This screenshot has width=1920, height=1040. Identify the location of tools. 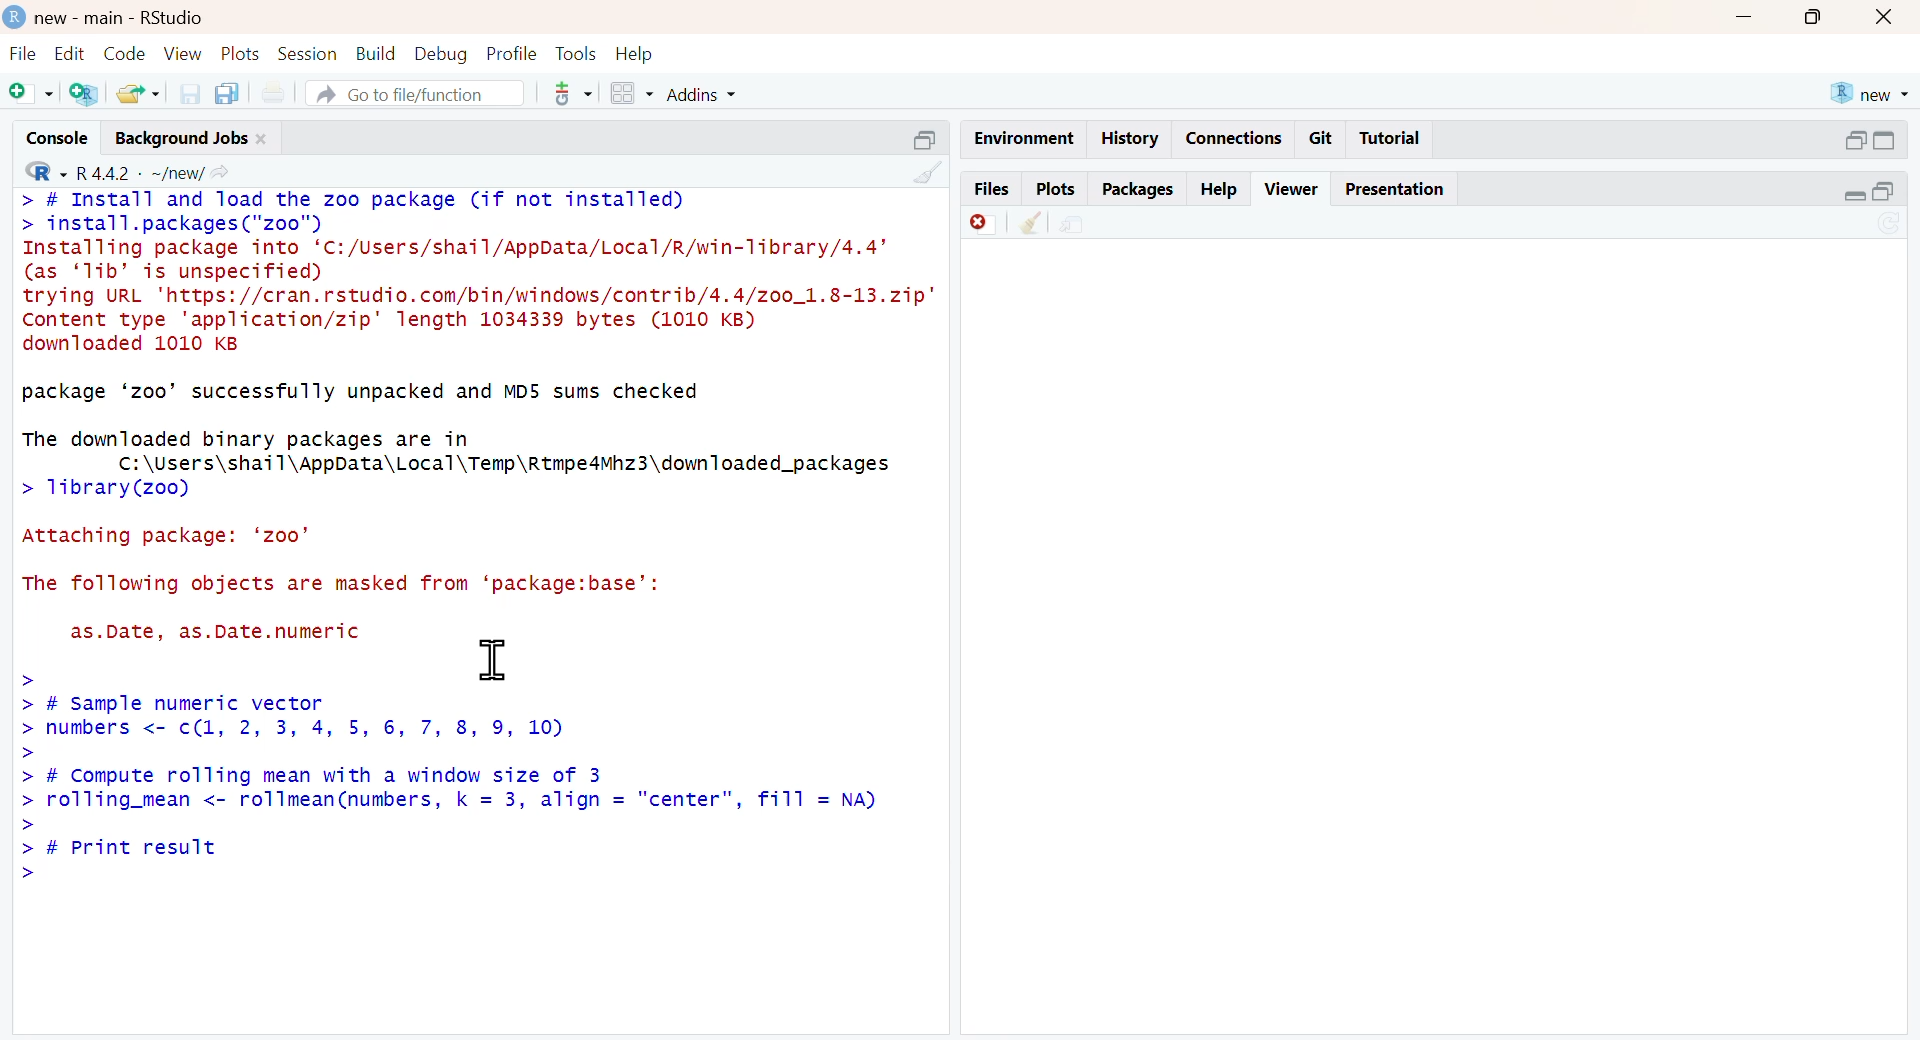
(578, 56).